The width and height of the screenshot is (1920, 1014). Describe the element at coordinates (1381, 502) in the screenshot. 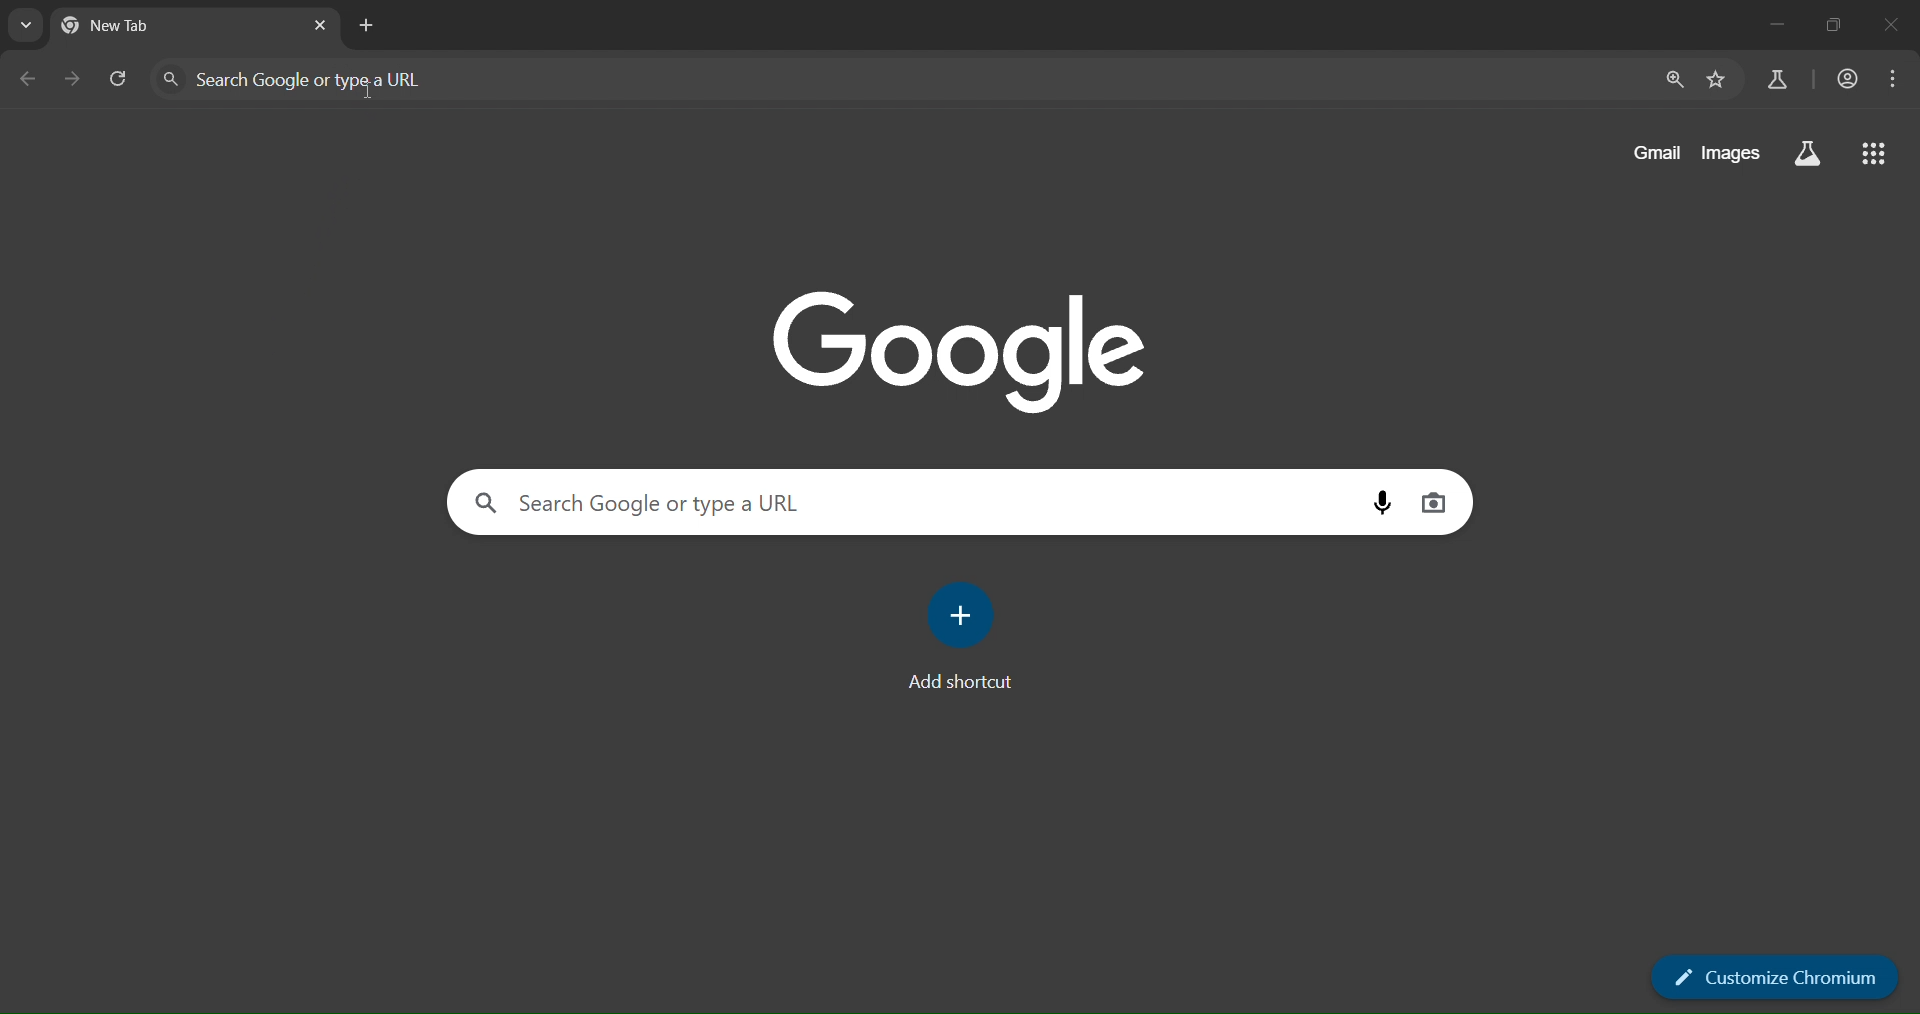

I see `voice search` at that location.